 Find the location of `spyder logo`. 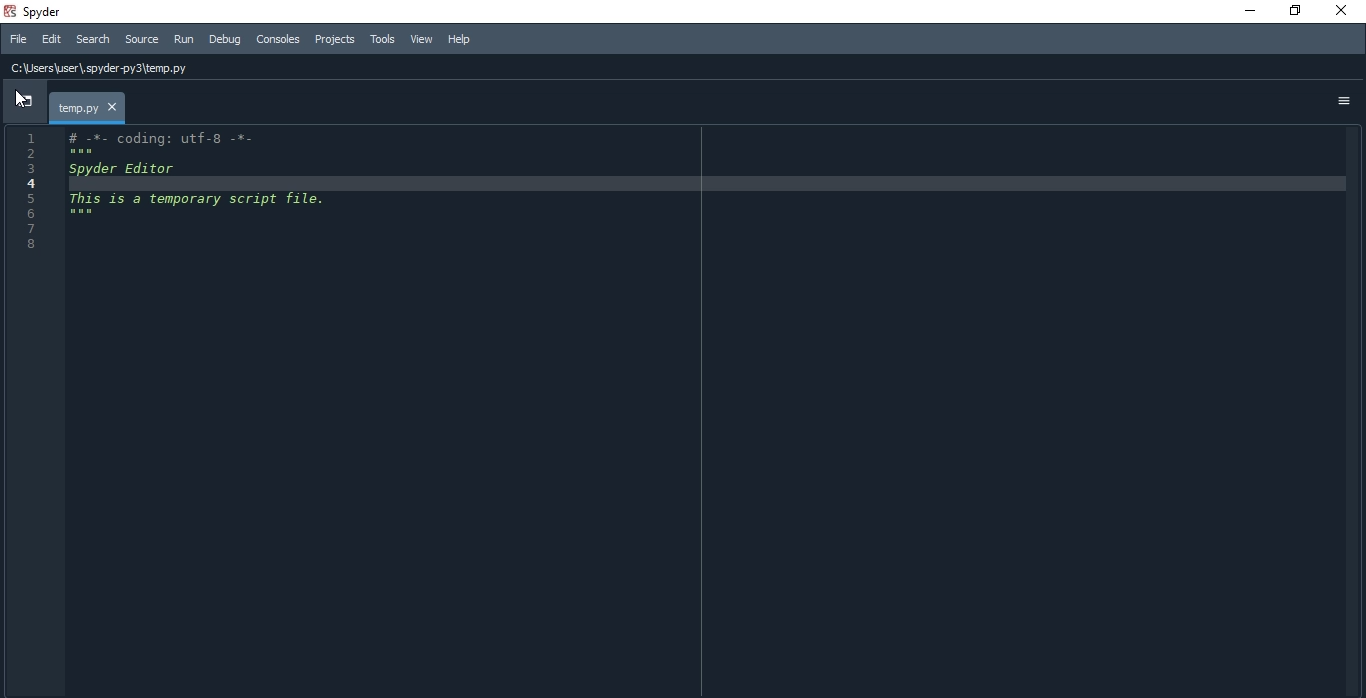

spyder logo is located at coordinates (10, 11).